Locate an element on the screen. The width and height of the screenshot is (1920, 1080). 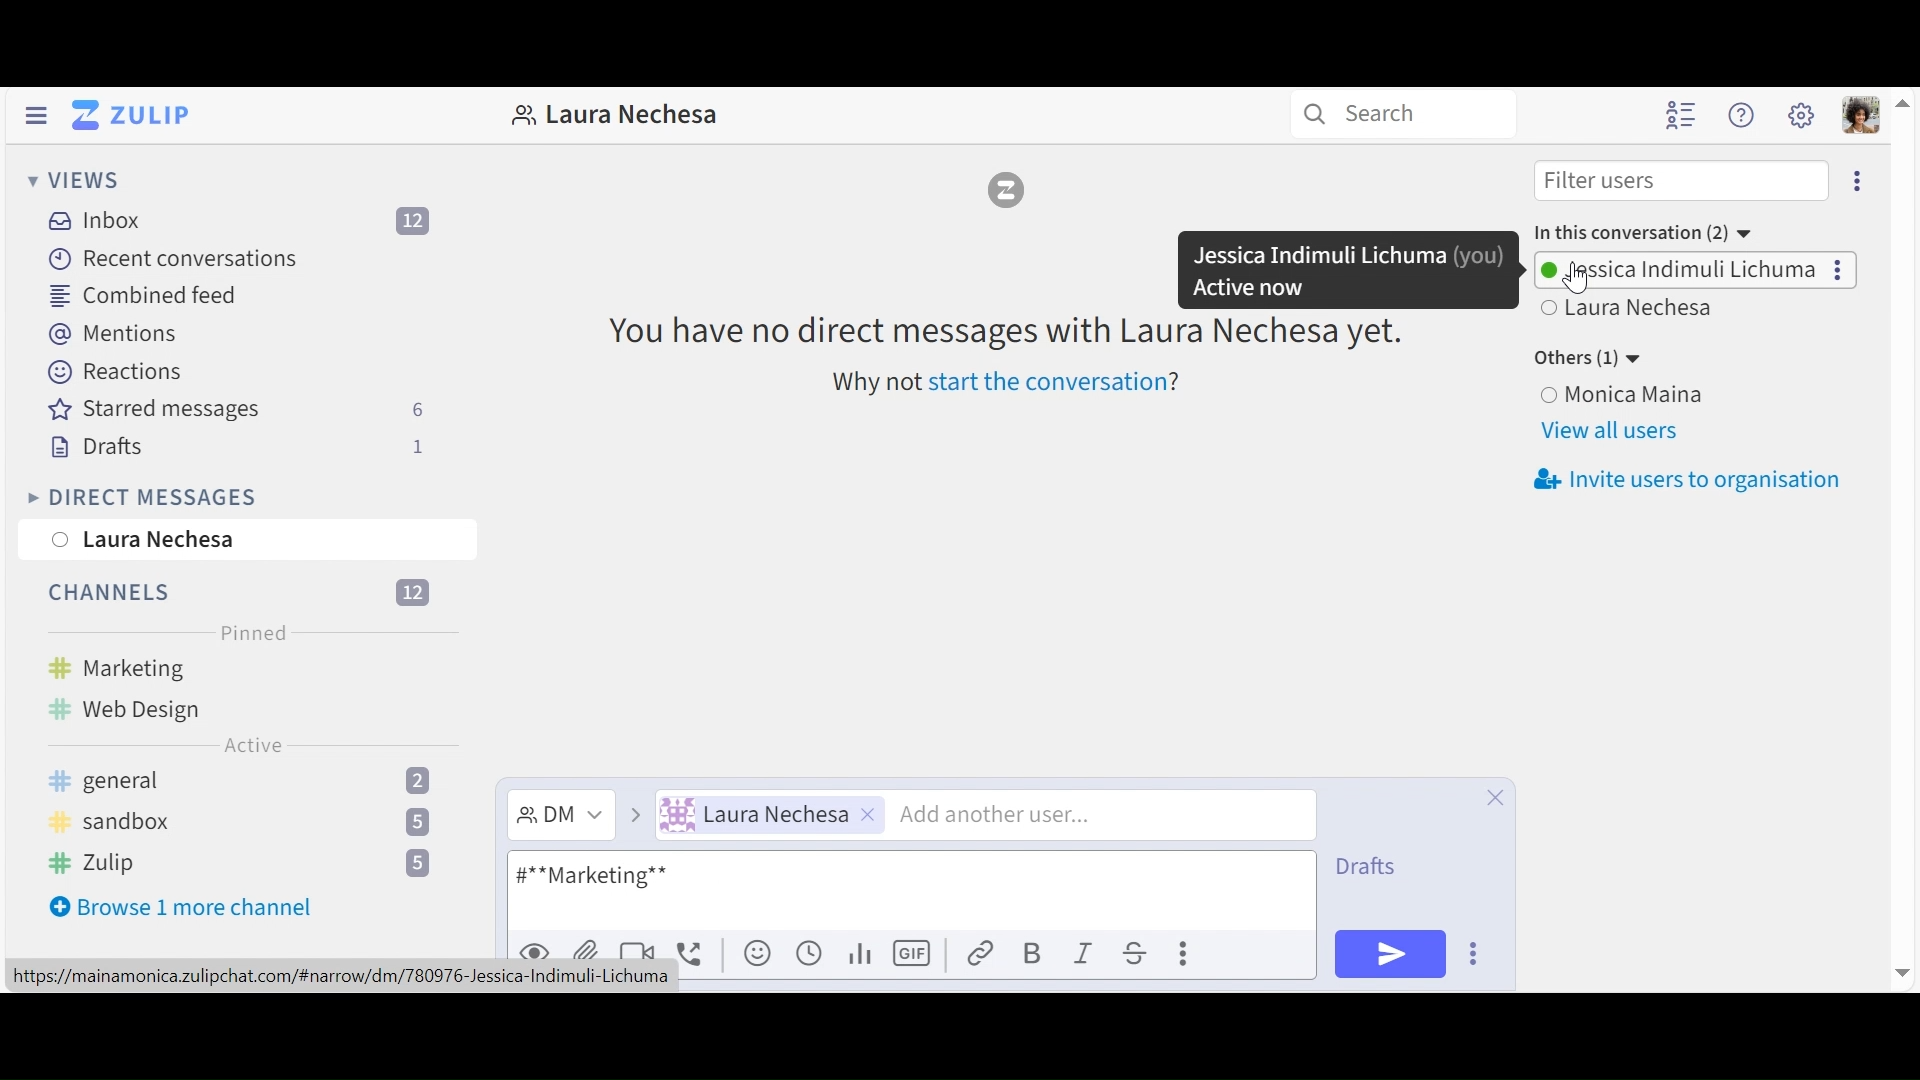
Dialogue message showing user name and status is located at coordinates (1347, 268).